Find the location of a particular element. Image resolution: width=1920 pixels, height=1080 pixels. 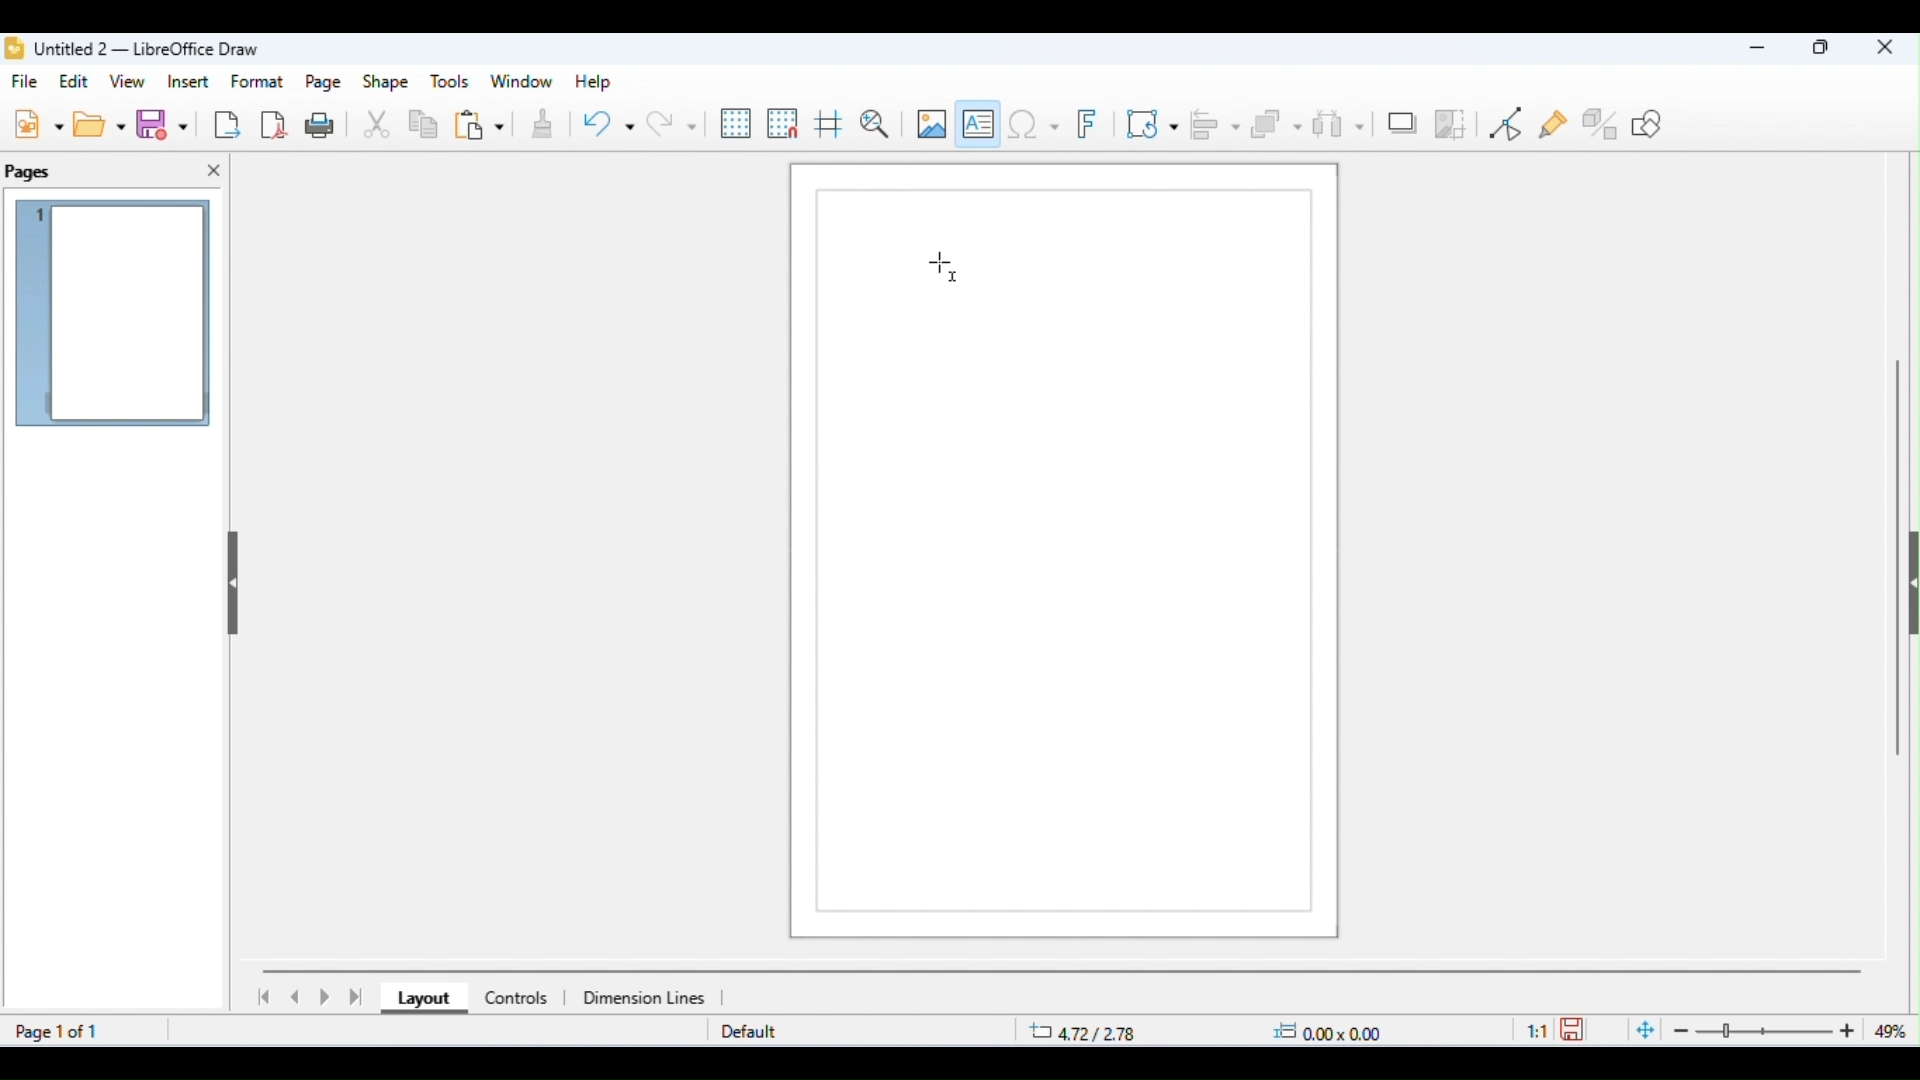

last page is located at coordinates (358, 997).